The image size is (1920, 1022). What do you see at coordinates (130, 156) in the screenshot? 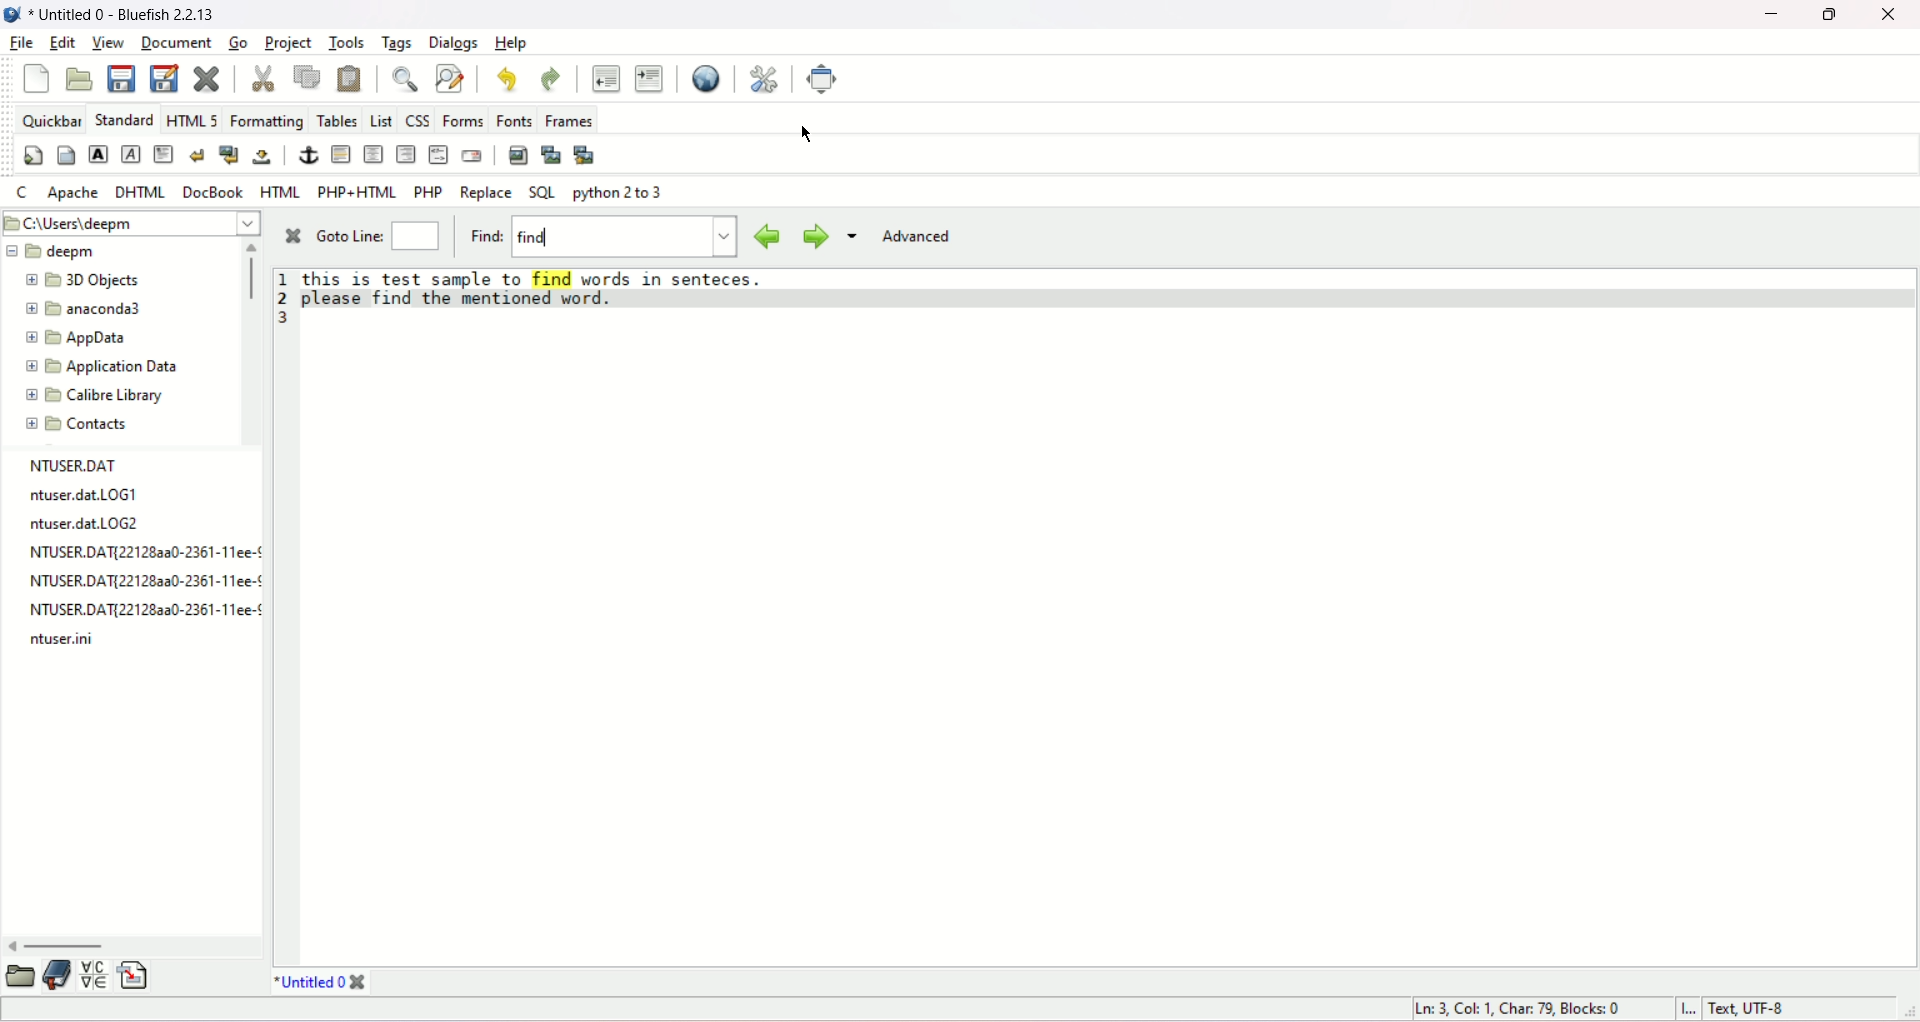
I see `emphasis` at bounding box center [130, 156].